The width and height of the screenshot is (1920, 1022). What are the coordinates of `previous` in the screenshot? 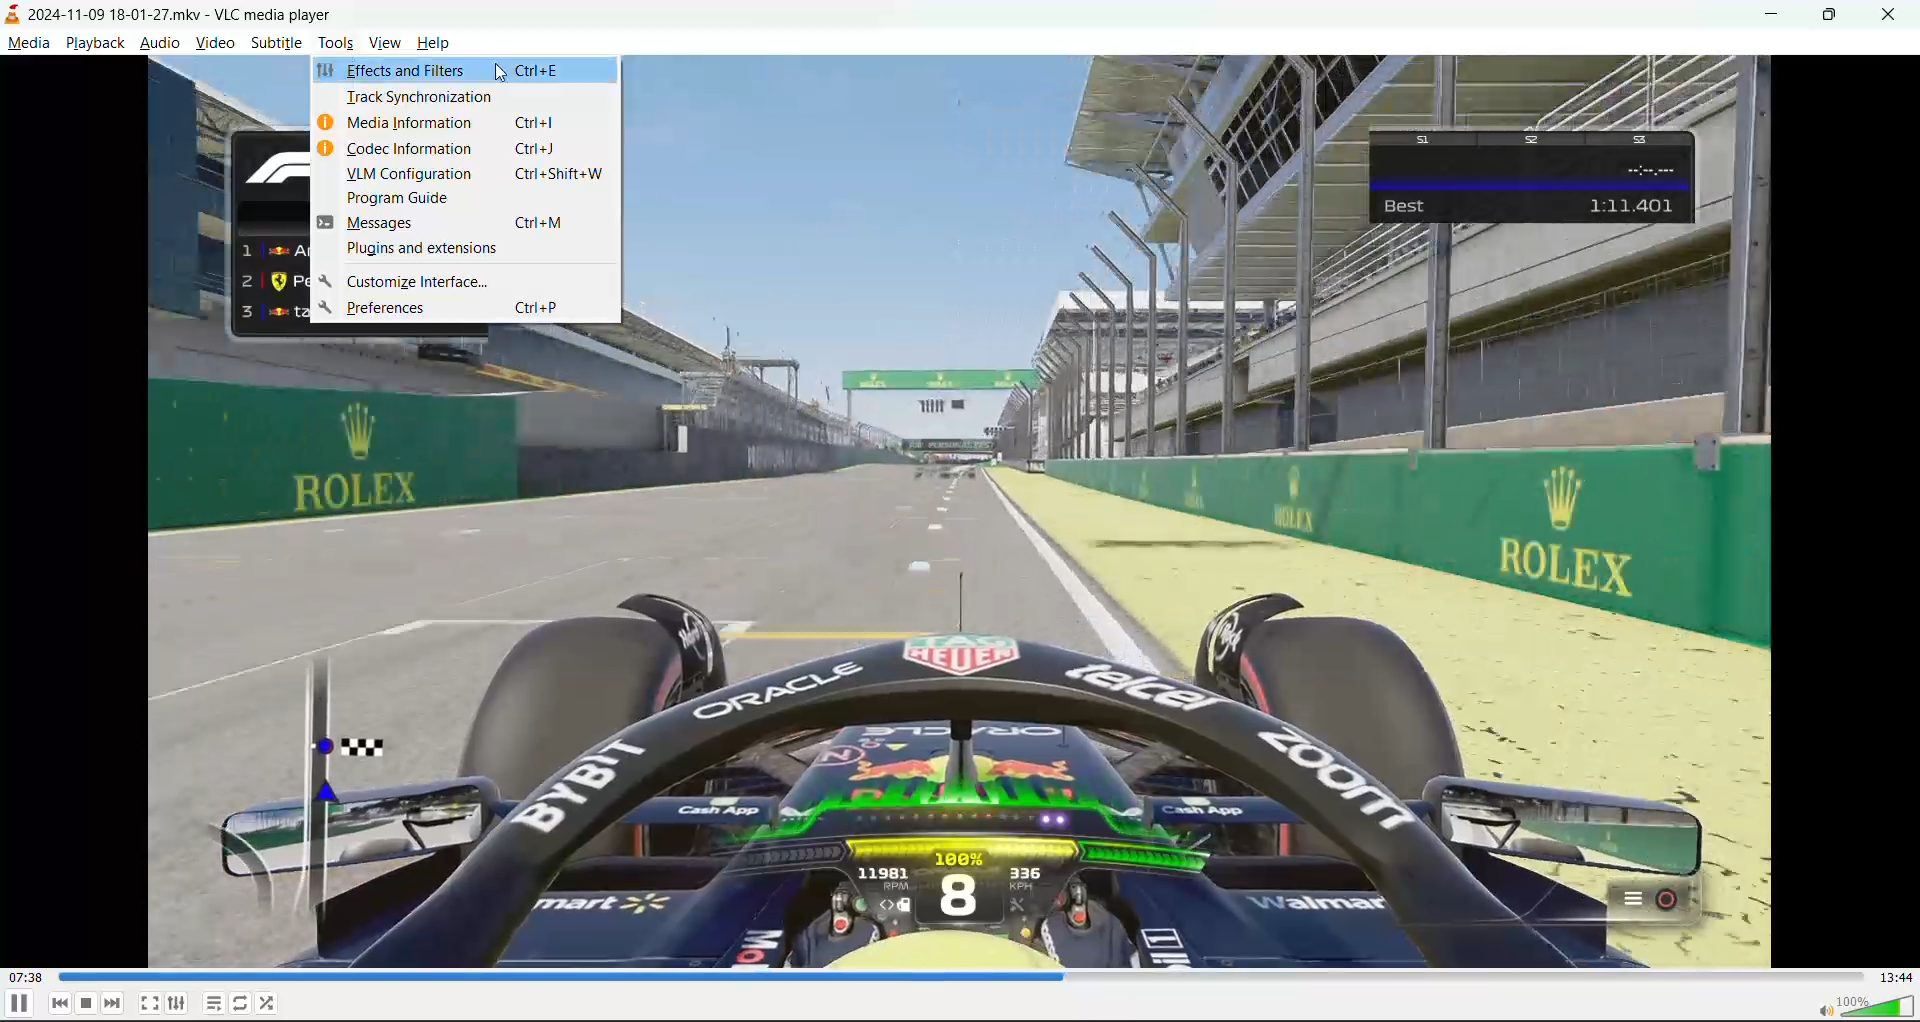 It's located at (60, 1003).